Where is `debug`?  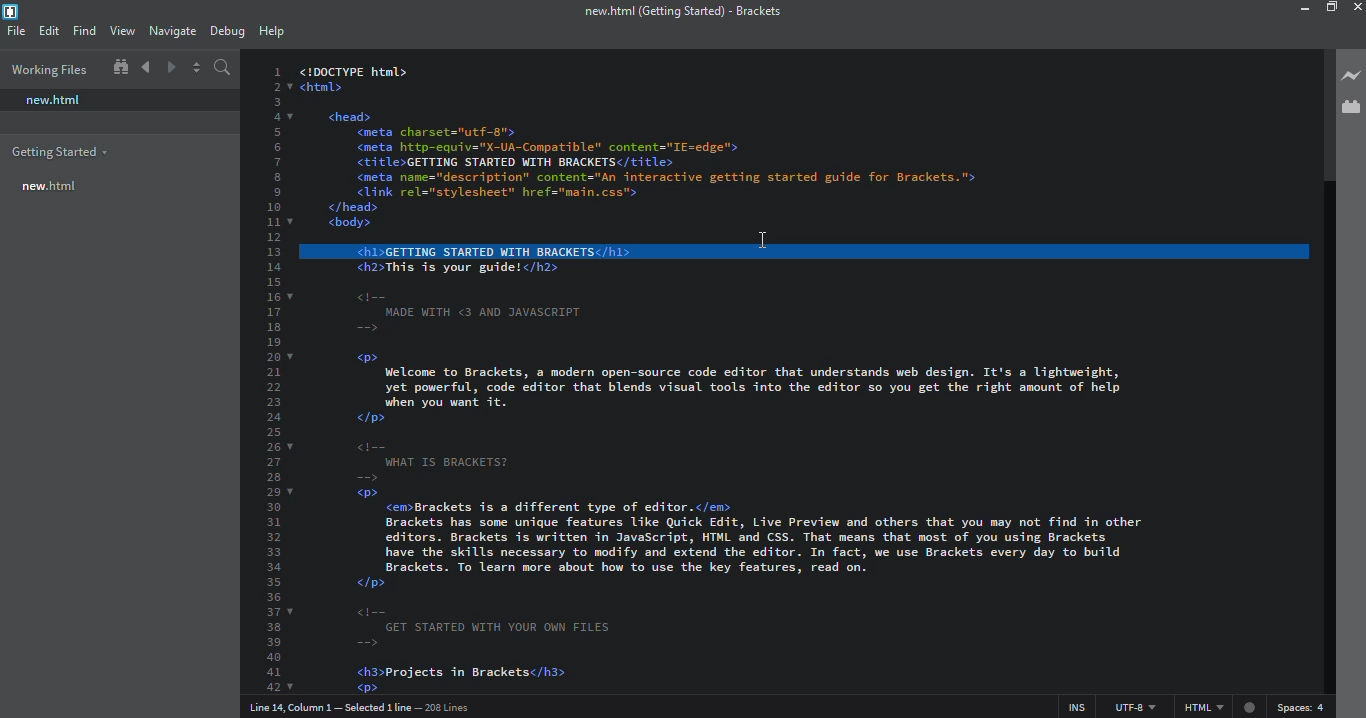 debug is located at coordinates (223, 29).